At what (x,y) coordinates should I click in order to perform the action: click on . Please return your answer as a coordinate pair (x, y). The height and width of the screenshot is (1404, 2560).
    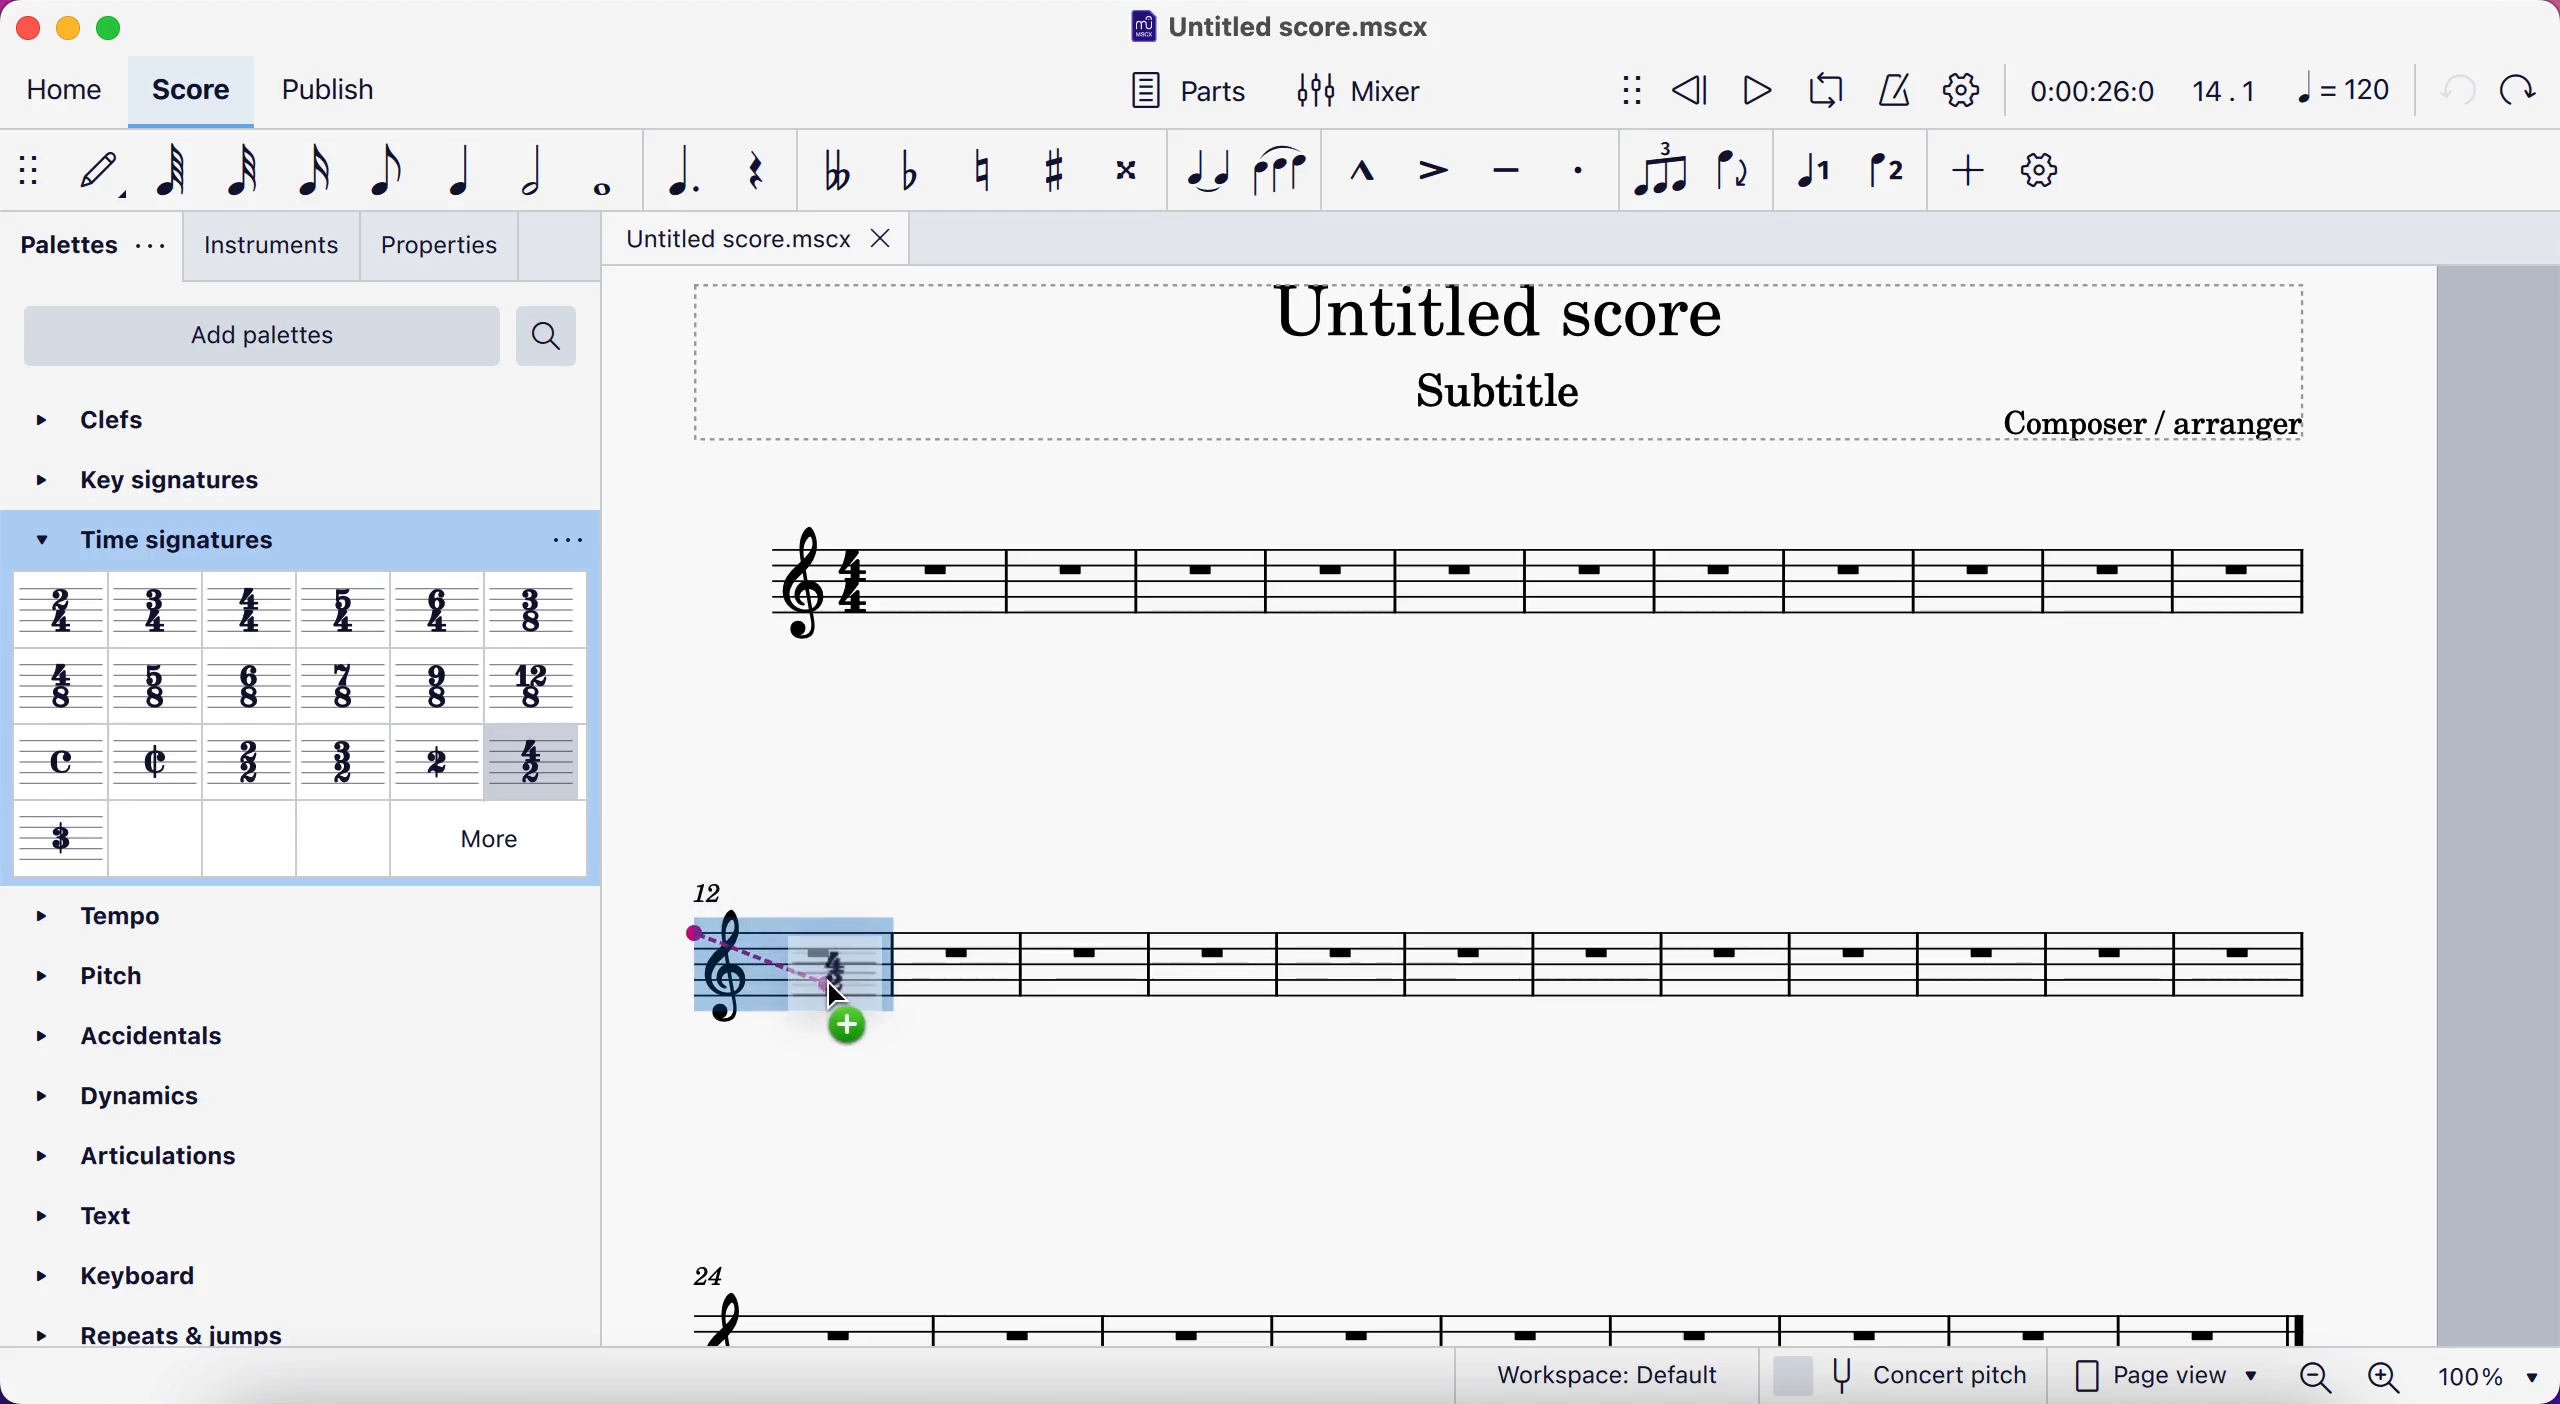
    Looking at the image, I should click on (340, 759).